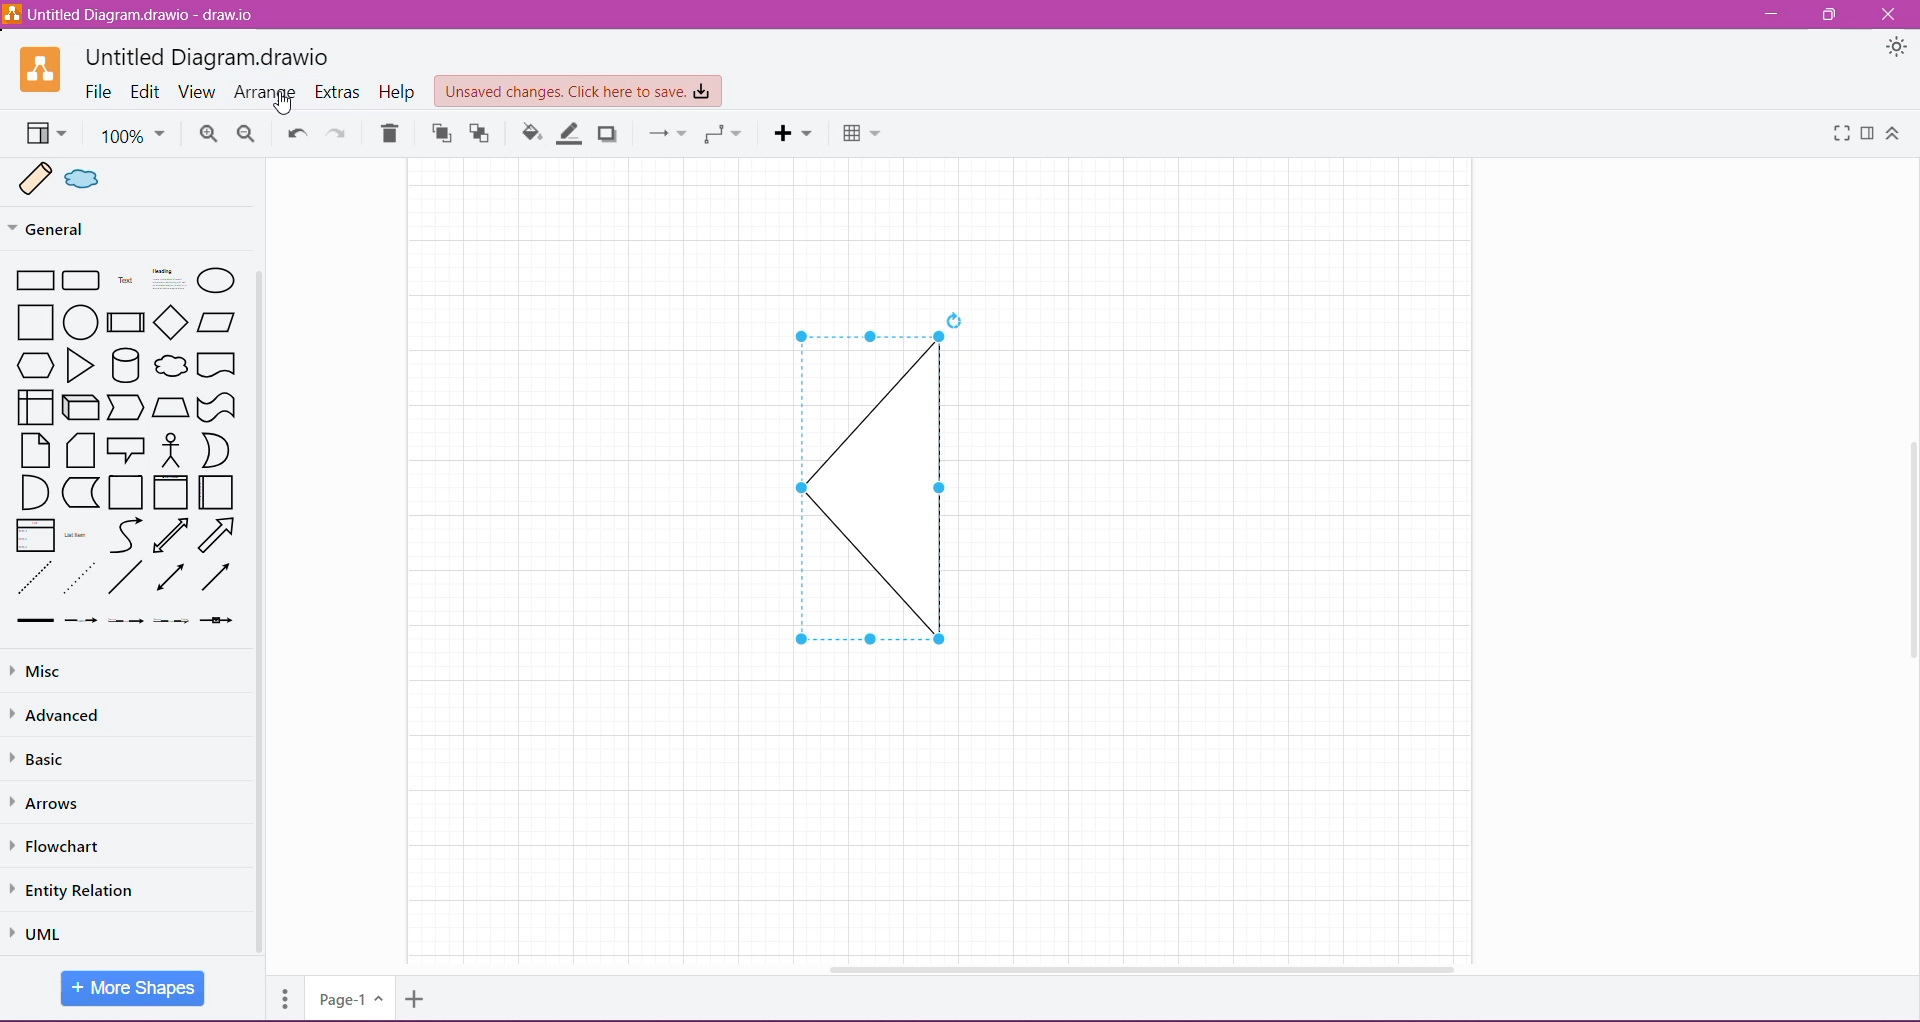  What do you see at coordinates (134, 180) in the screenshot?
I see `Sample shapes in Scratchpad` at bounding box center [134, 180].